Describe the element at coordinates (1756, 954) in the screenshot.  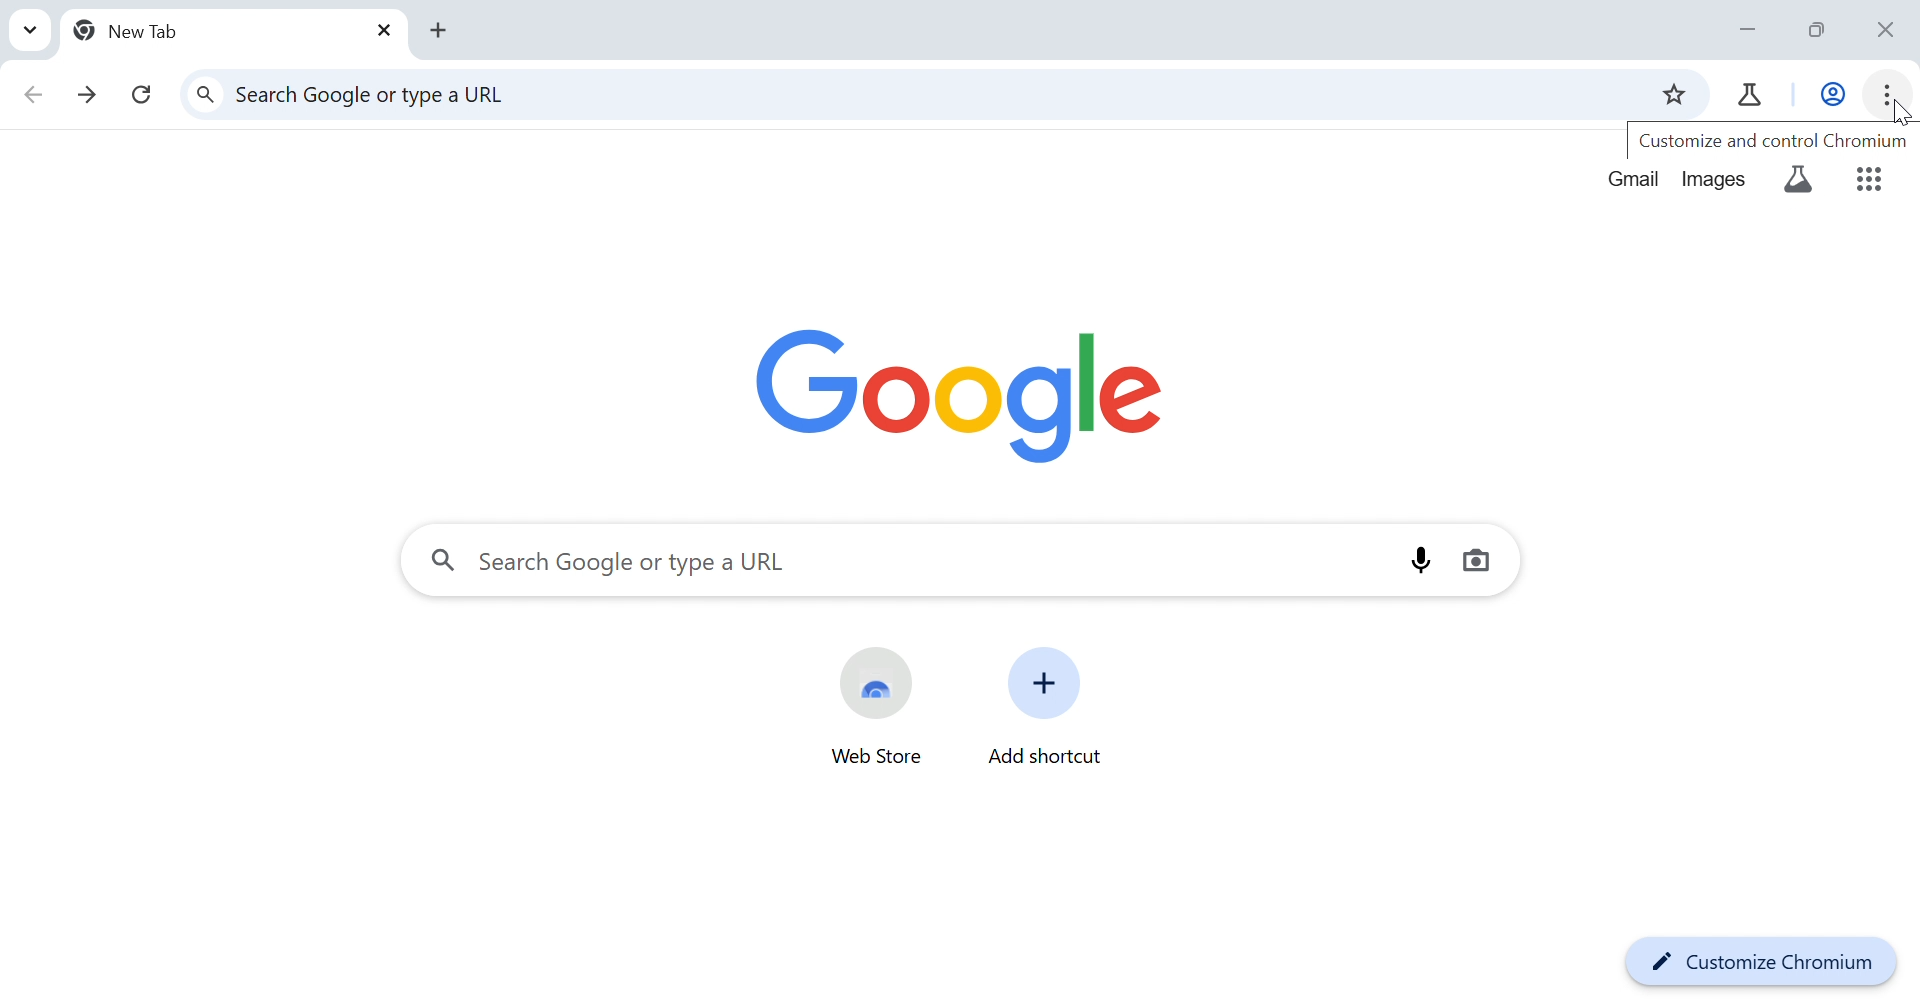
I see `Customize Chromium` at that location.